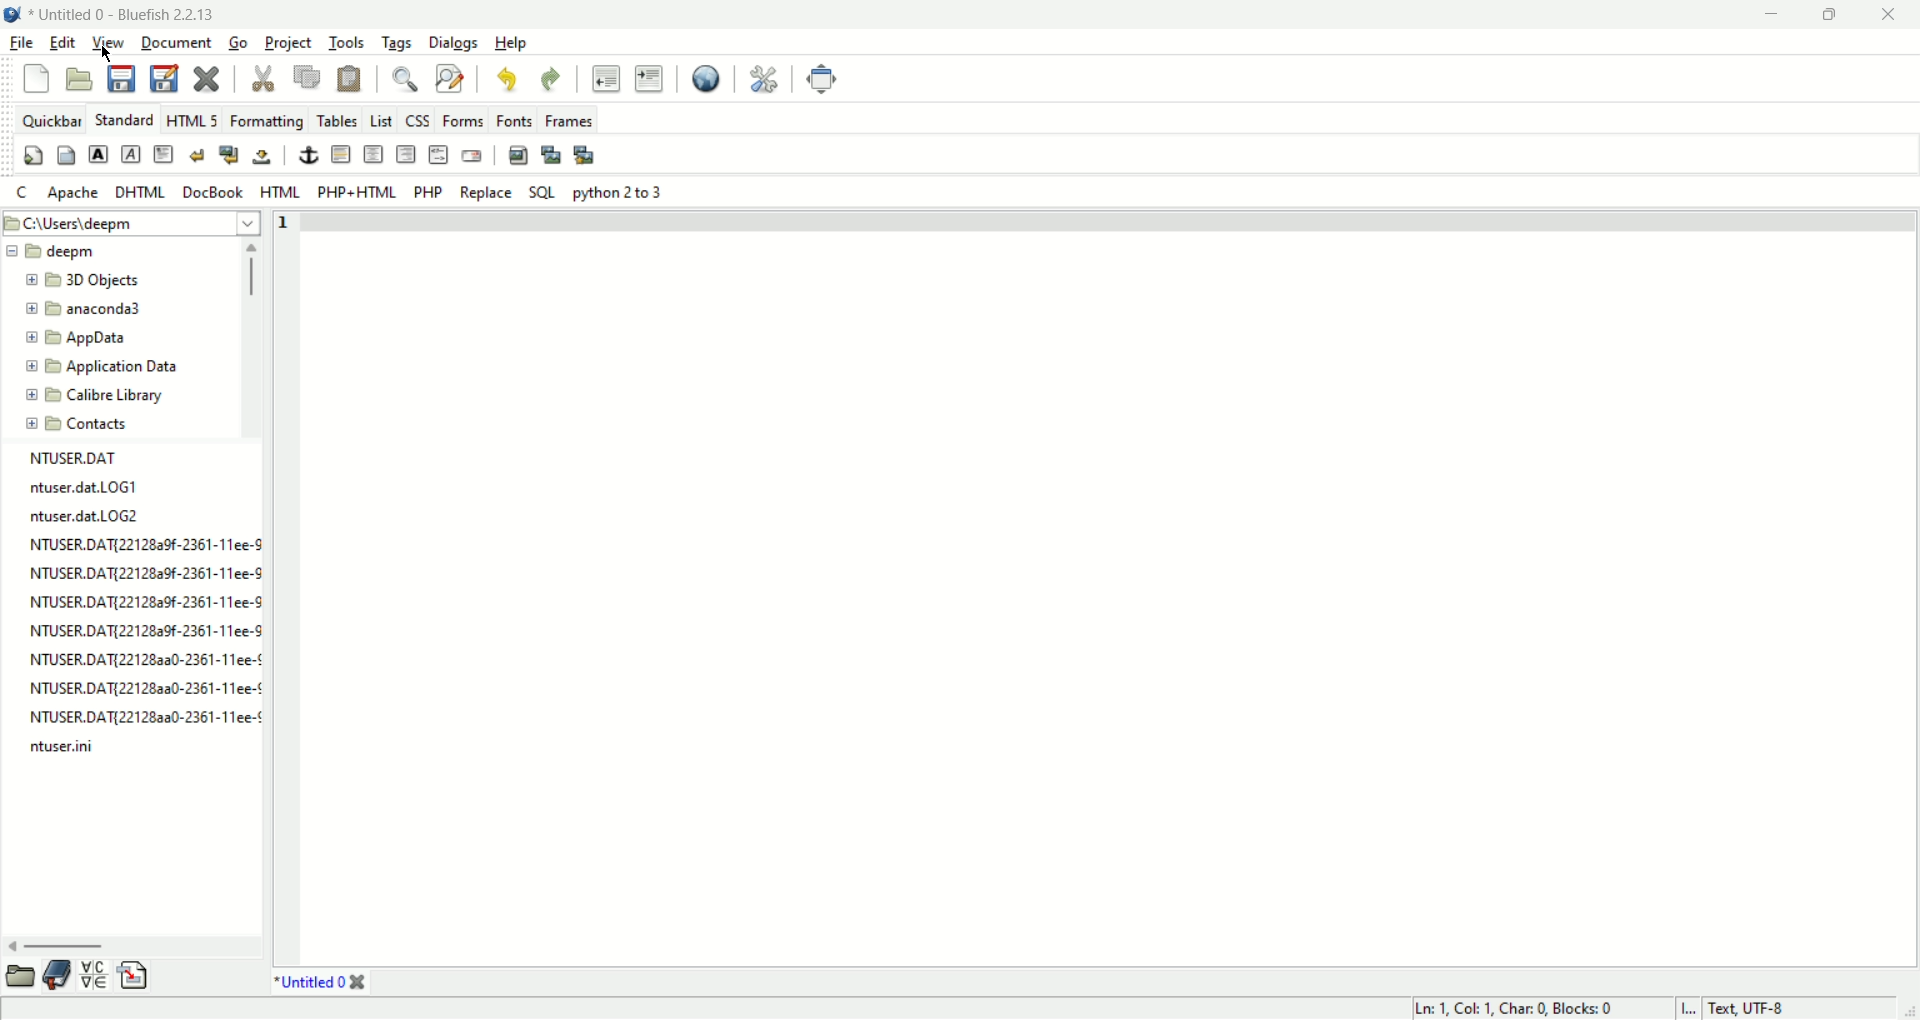 The height and width of the screenshot is (1020, 1920). I want to click on new file, so click(36, 79).